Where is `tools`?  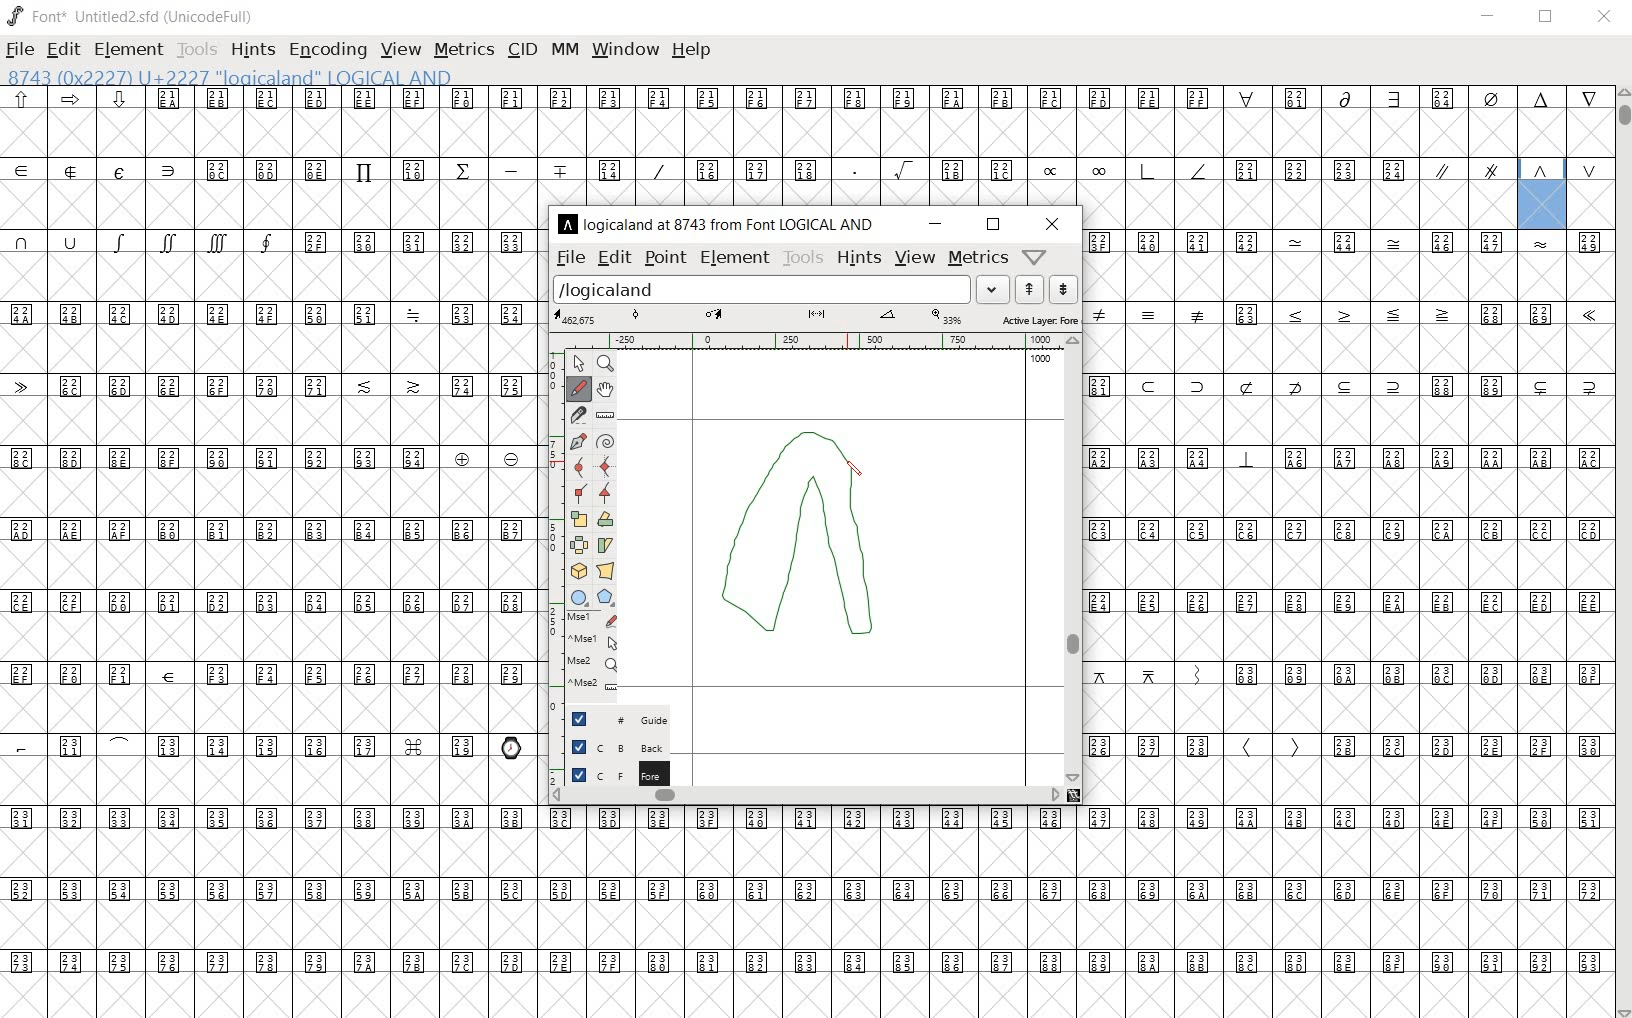
tools is located at coordinates (802, 257).